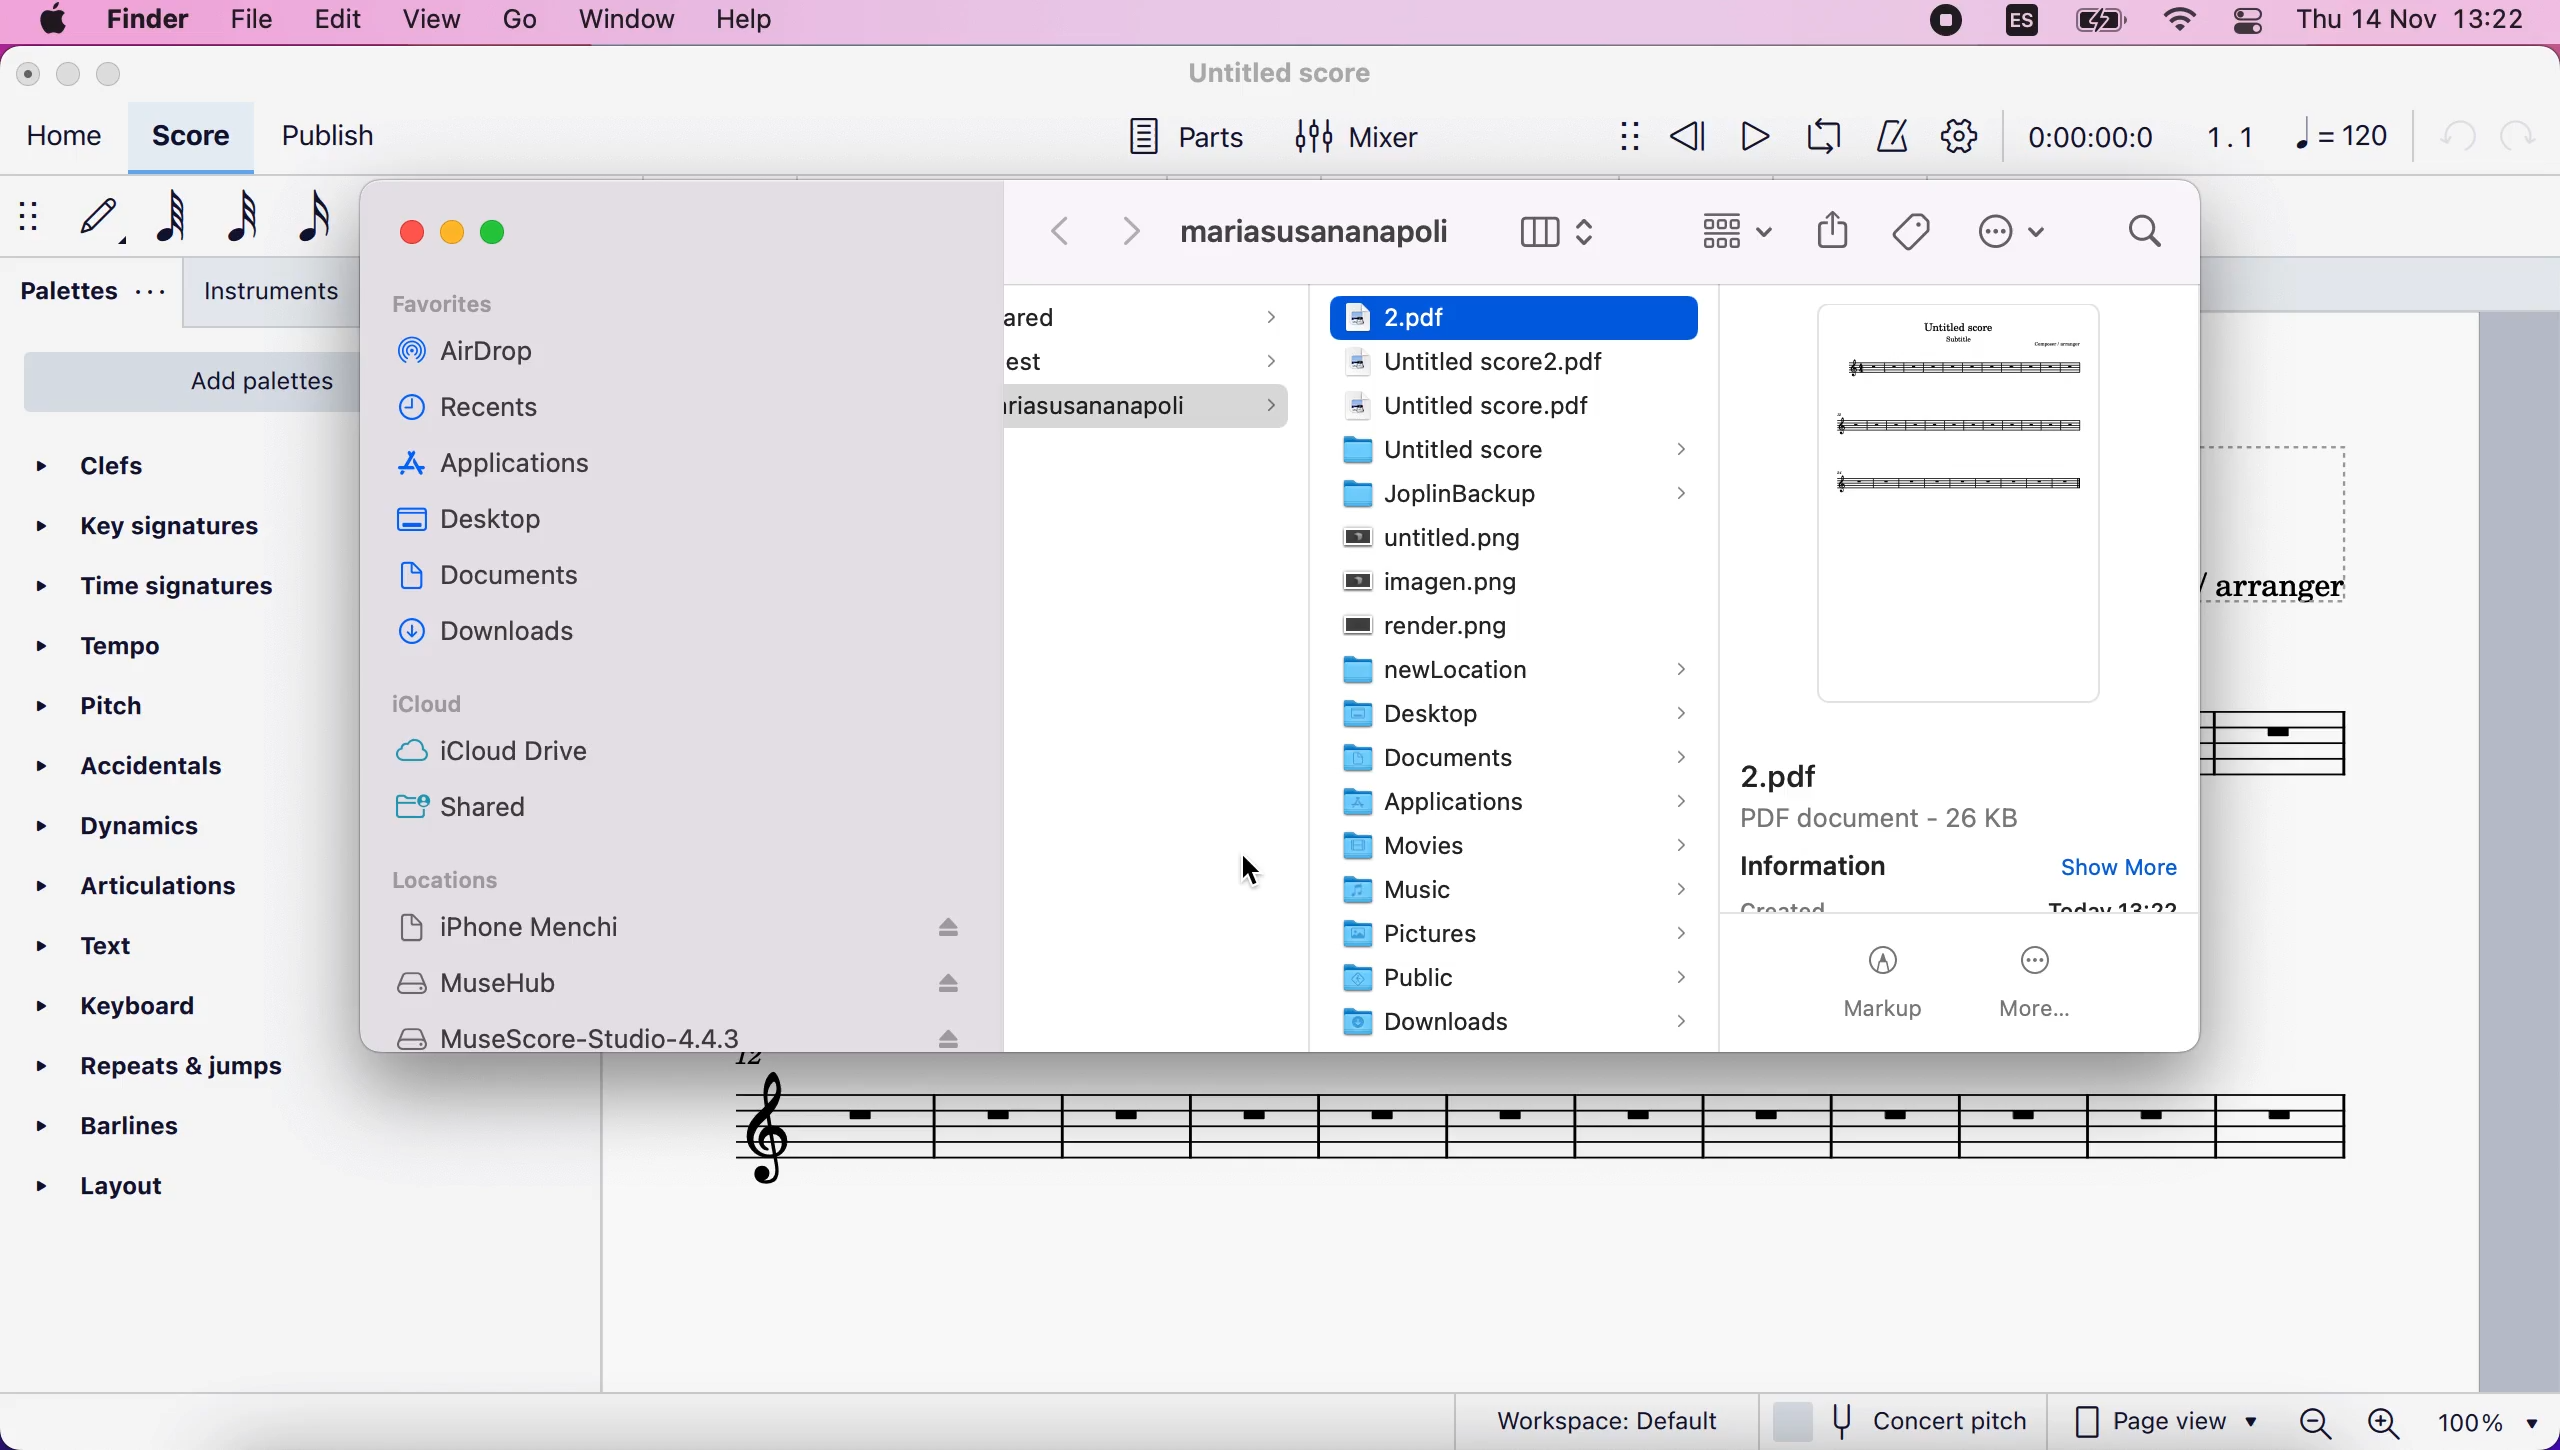 Image resolution: width=2560 pixels, height=1450 pixels. I want to click on downloads, so click(507, 640).